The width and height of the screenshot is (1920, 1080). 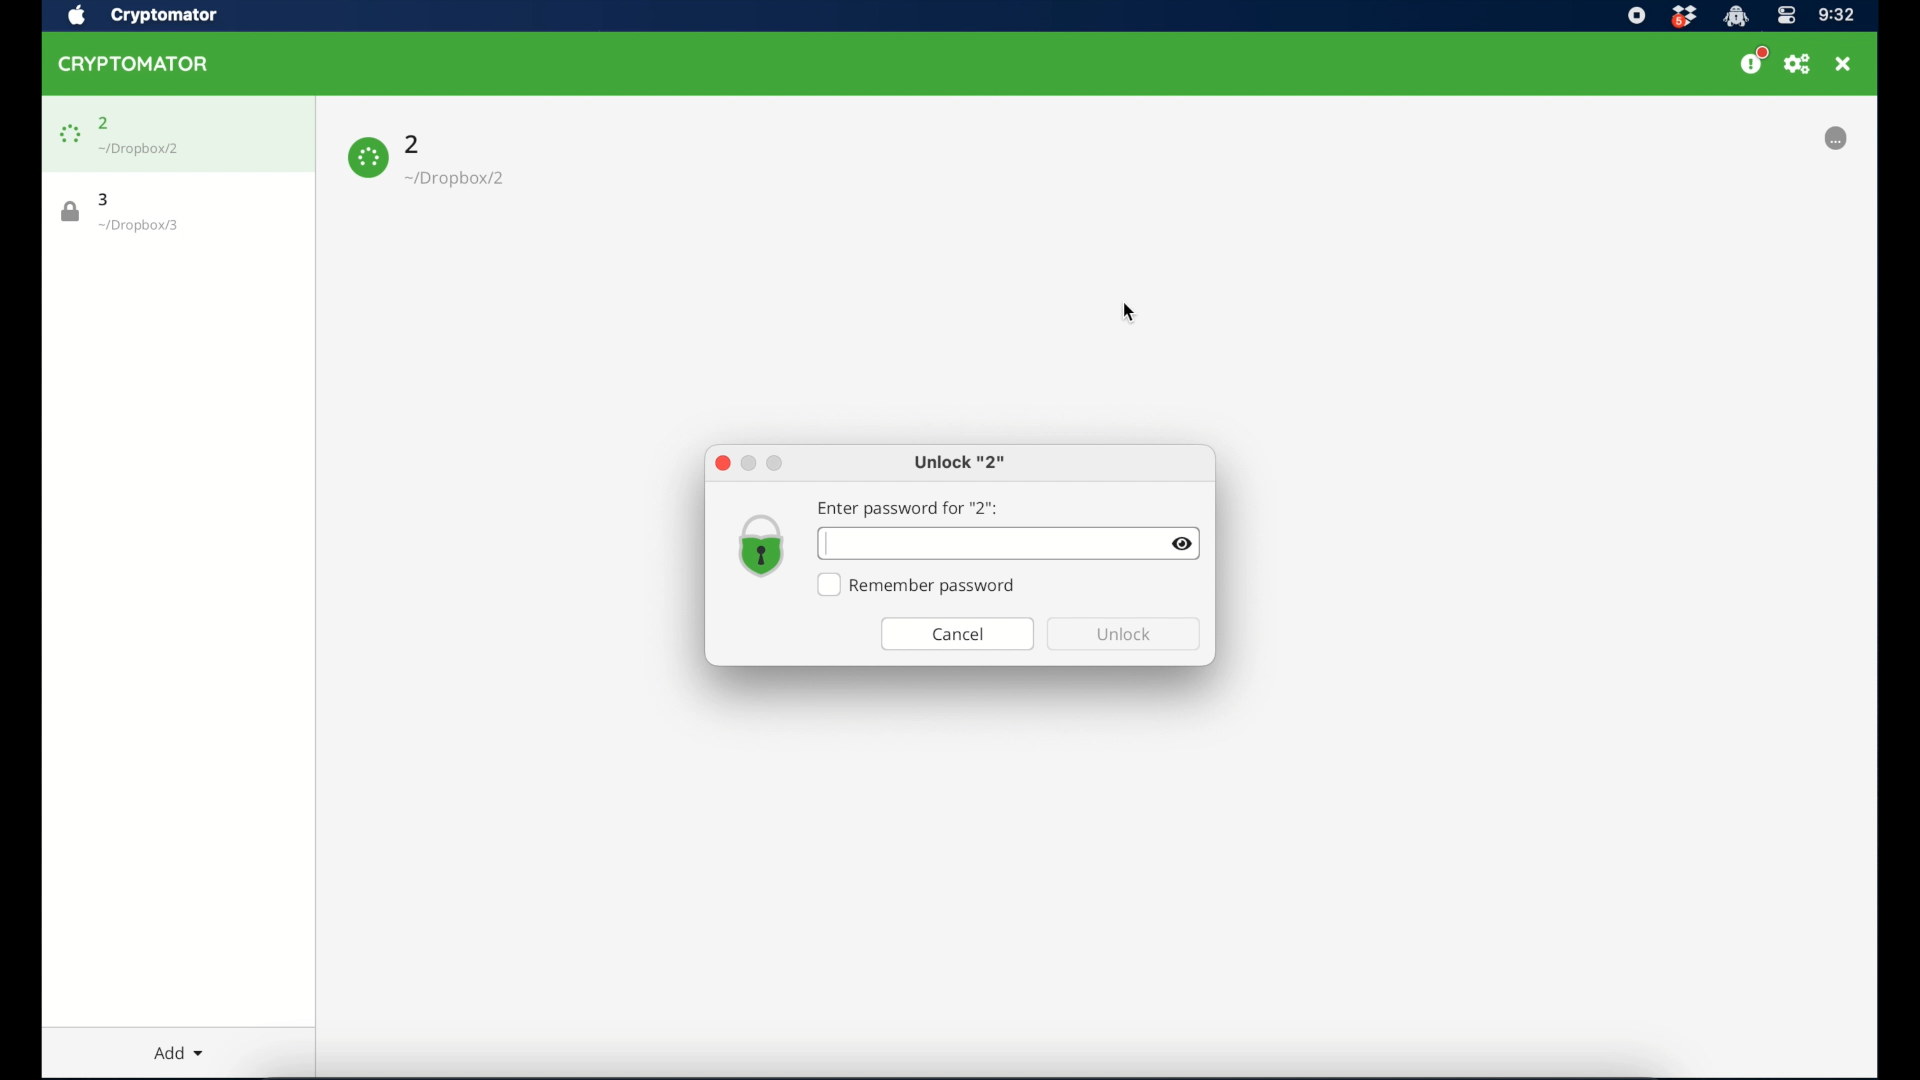 I want to click on cancel, so click(x=957, y=635).